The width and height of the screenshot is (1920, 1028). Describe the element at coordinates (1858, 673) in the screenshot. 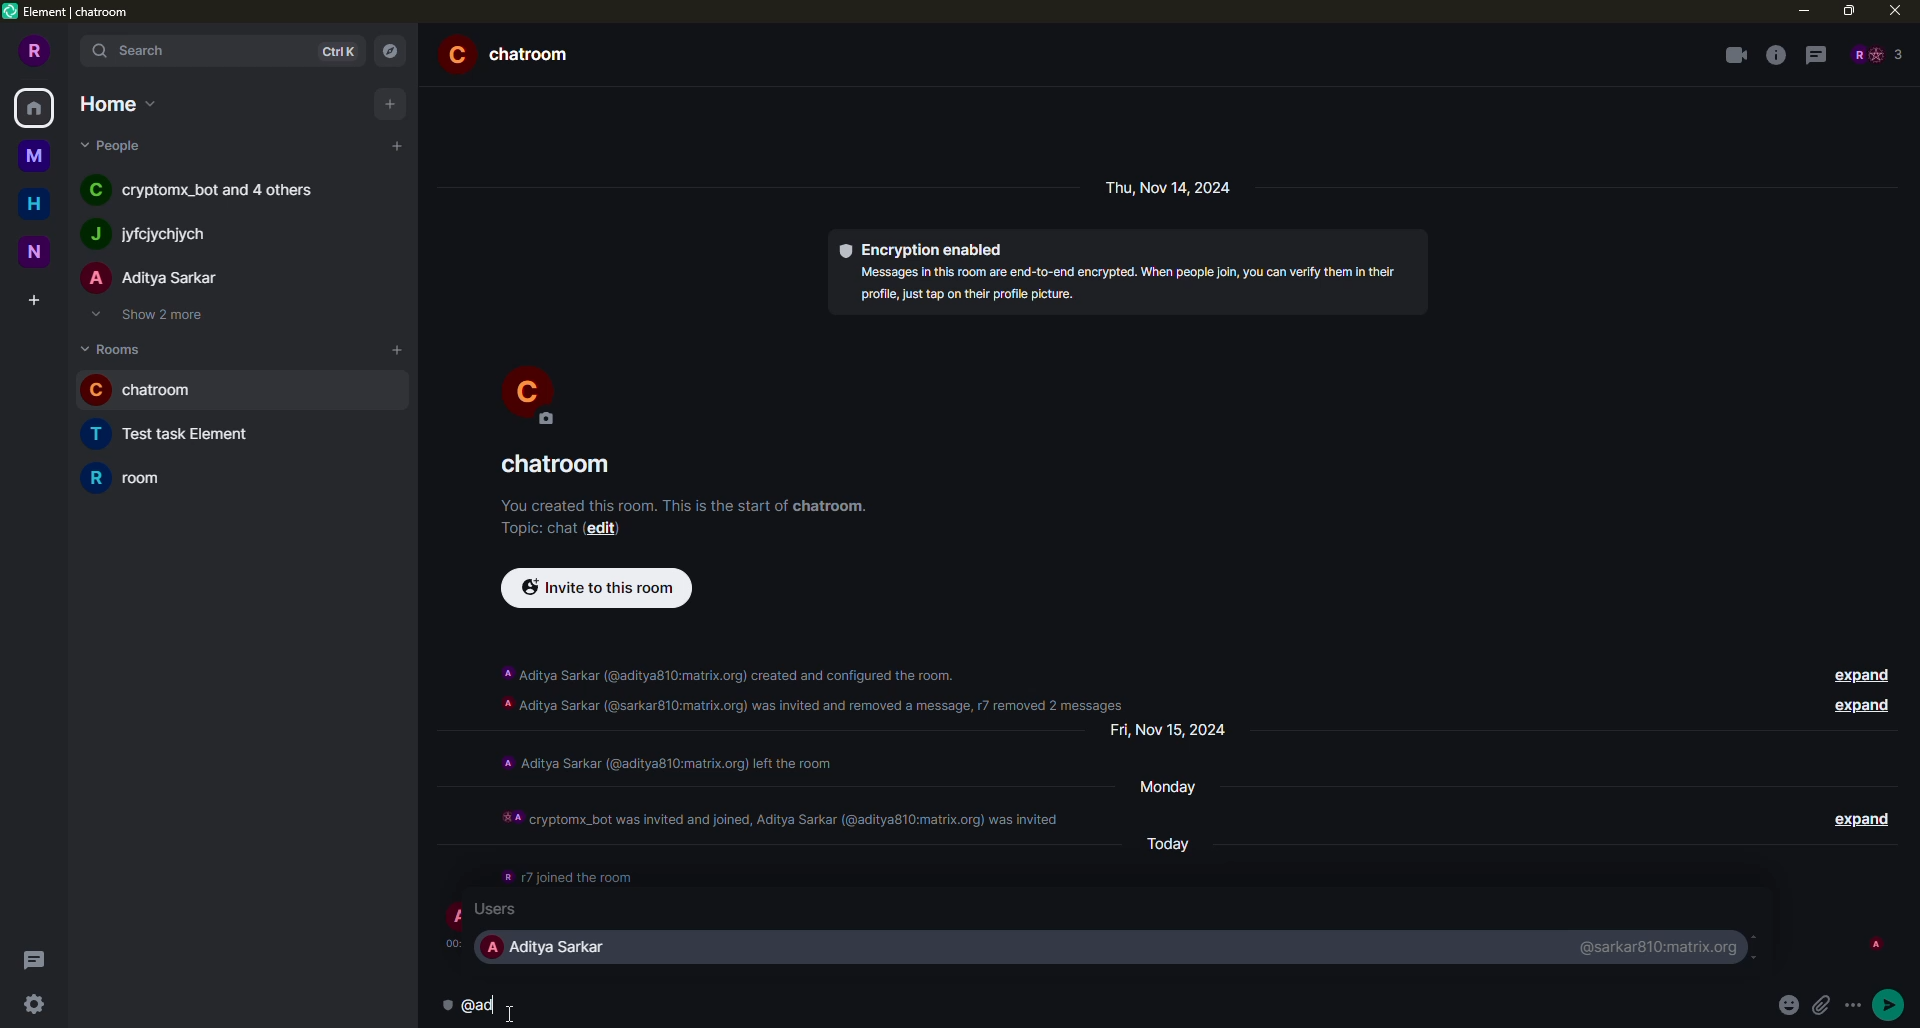

I see `expand` at that location.